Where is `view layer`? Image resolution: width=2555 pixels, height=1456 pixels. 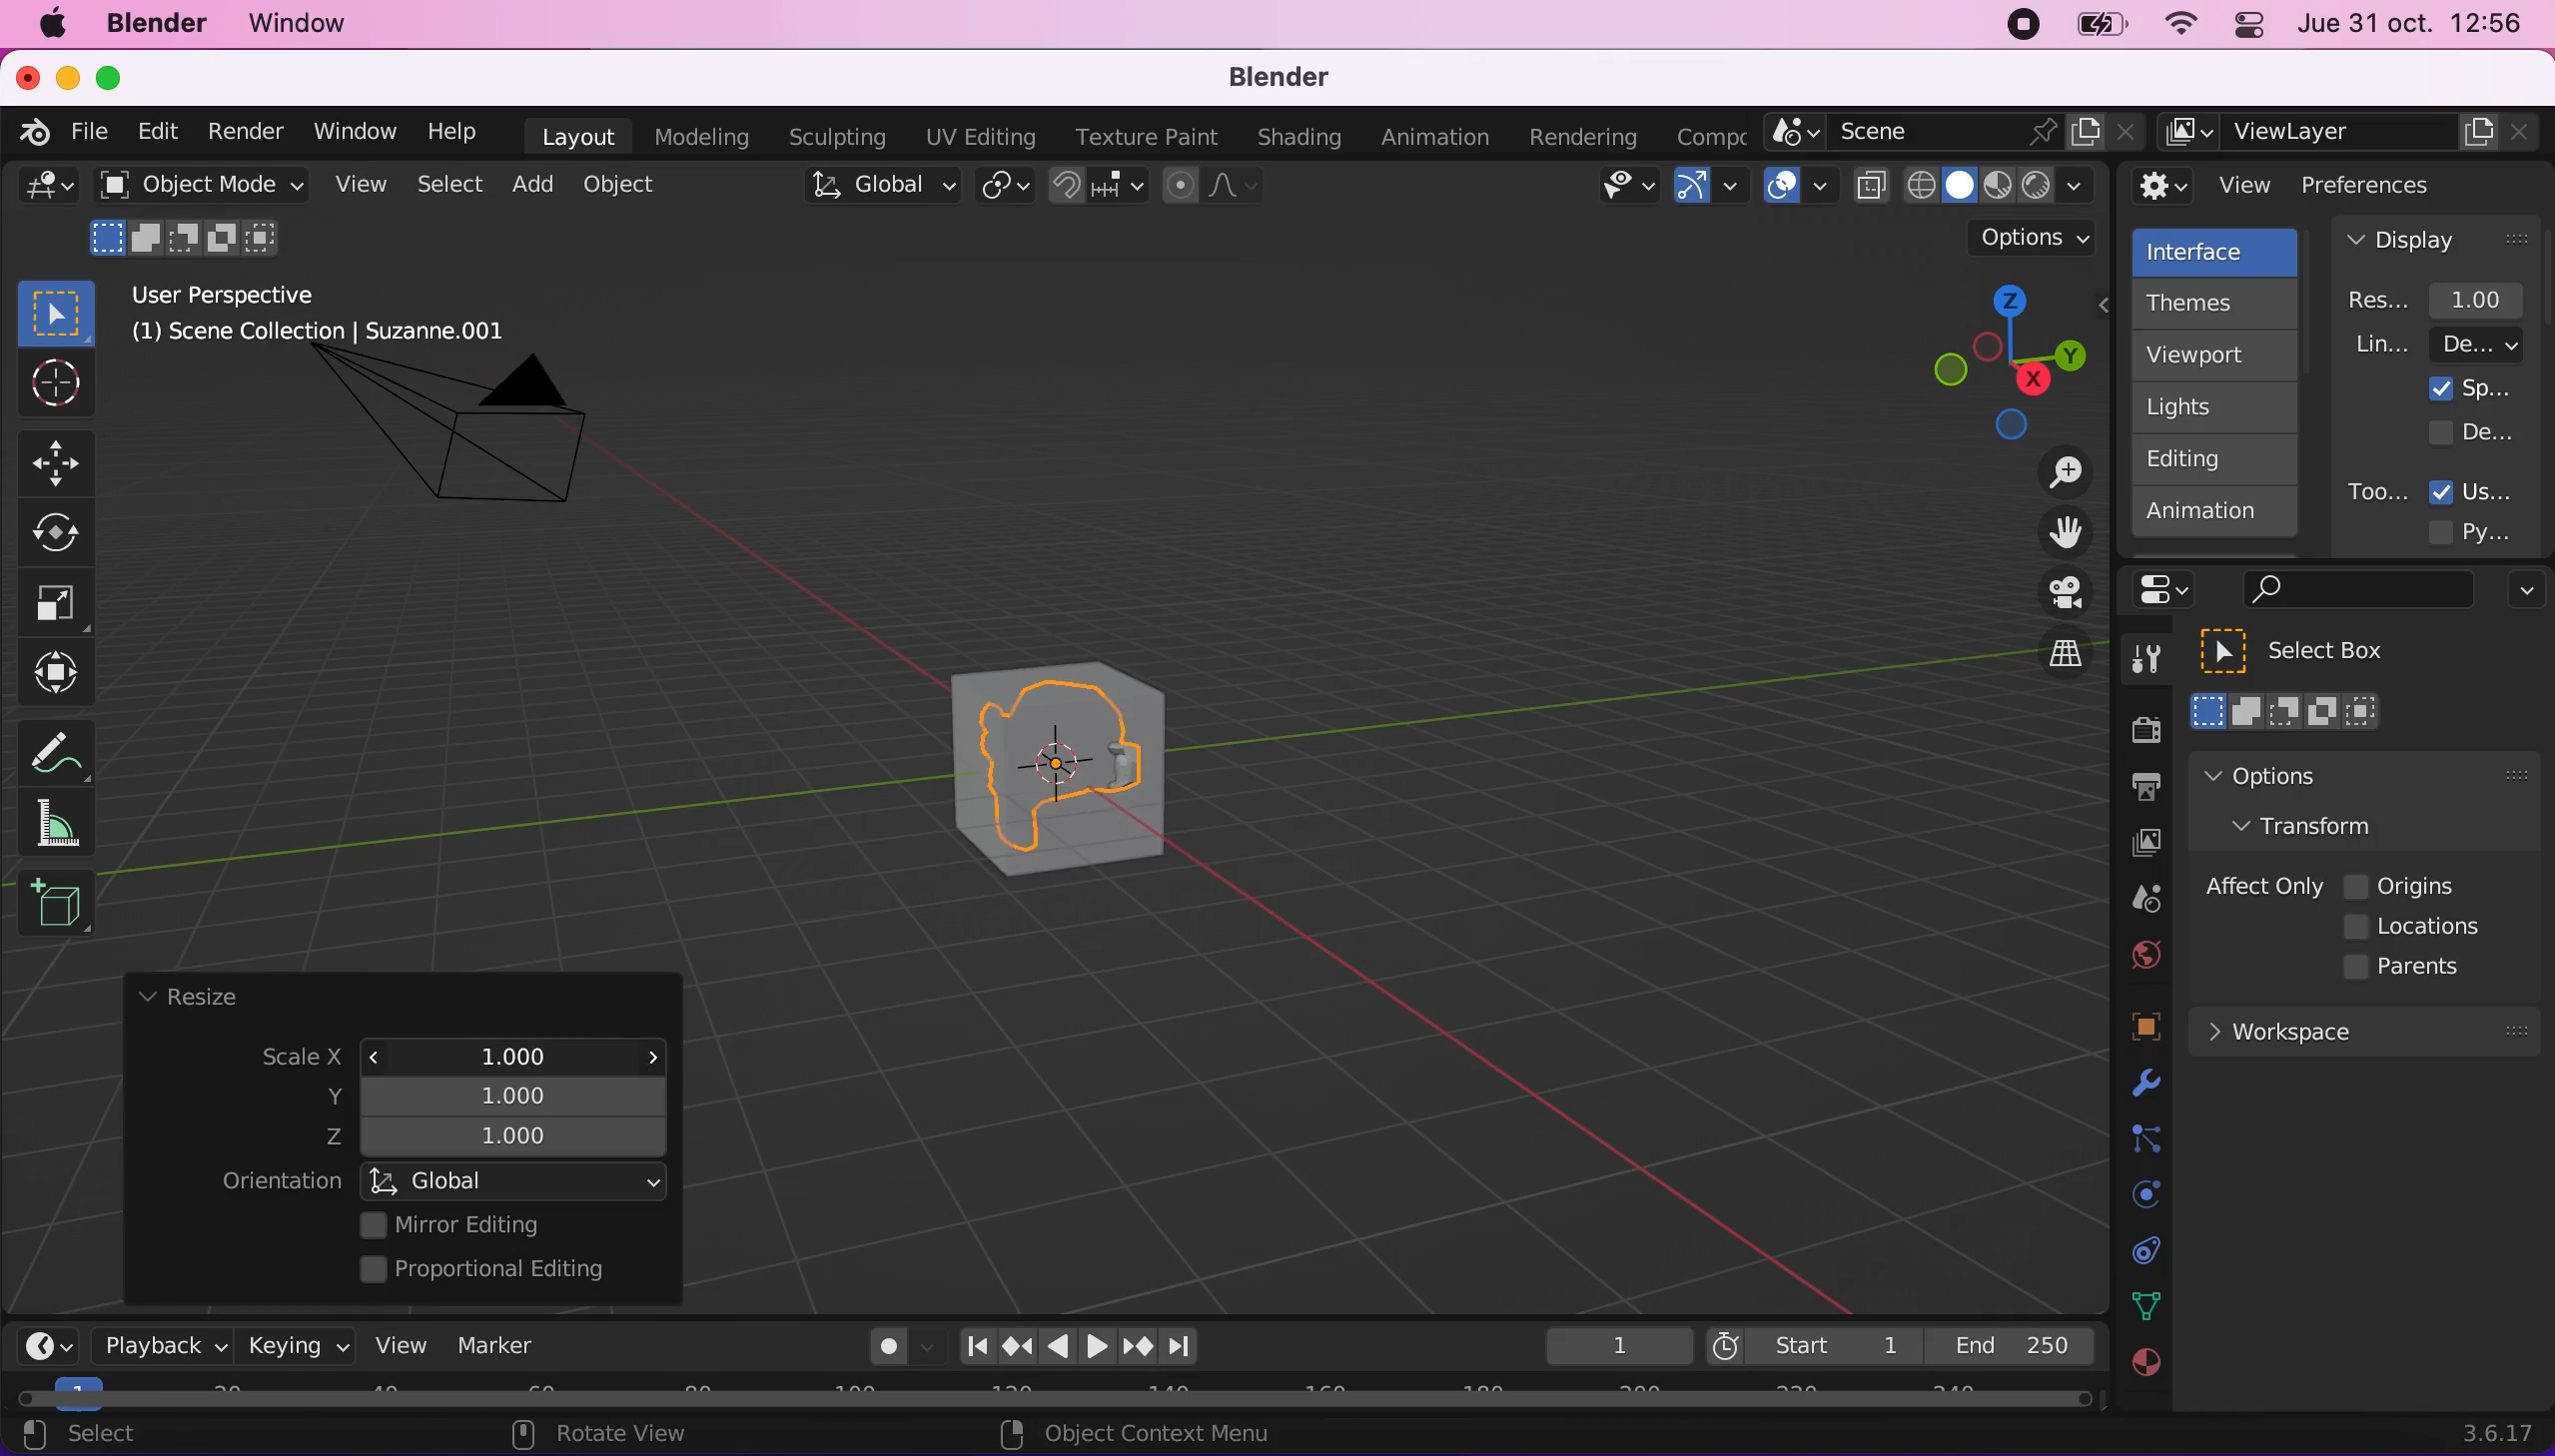 view layer is located at coordinates (2352, 133).